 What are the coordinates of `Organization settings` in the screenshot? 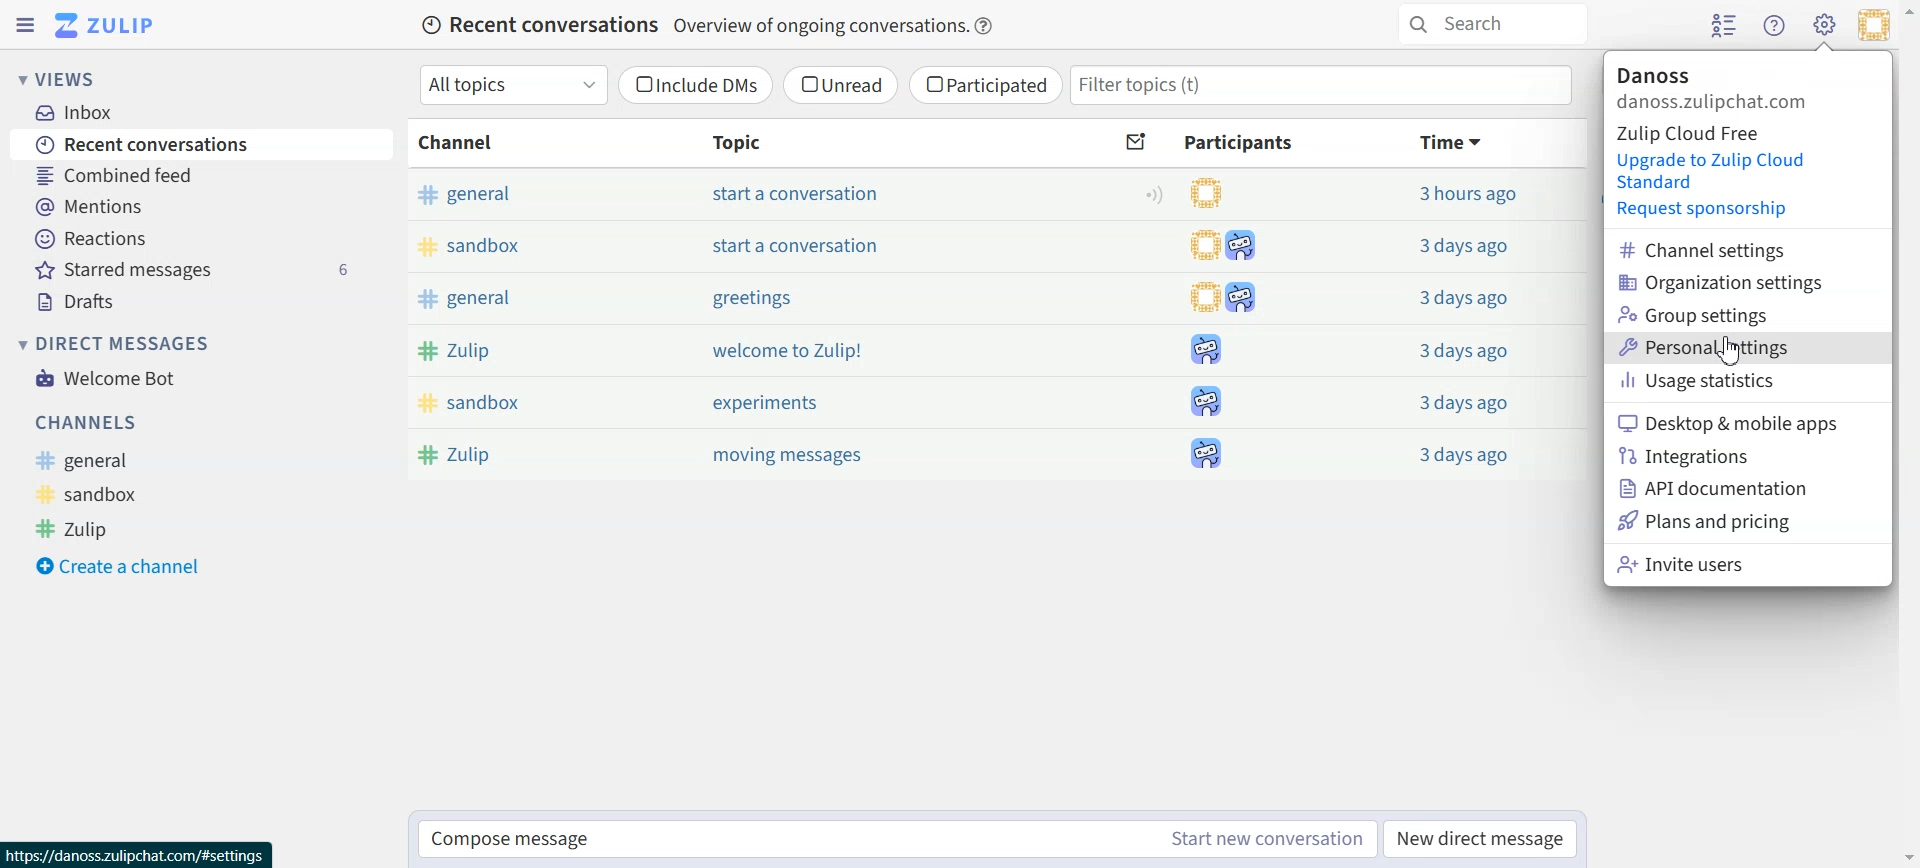 It's located at (1721, 283).